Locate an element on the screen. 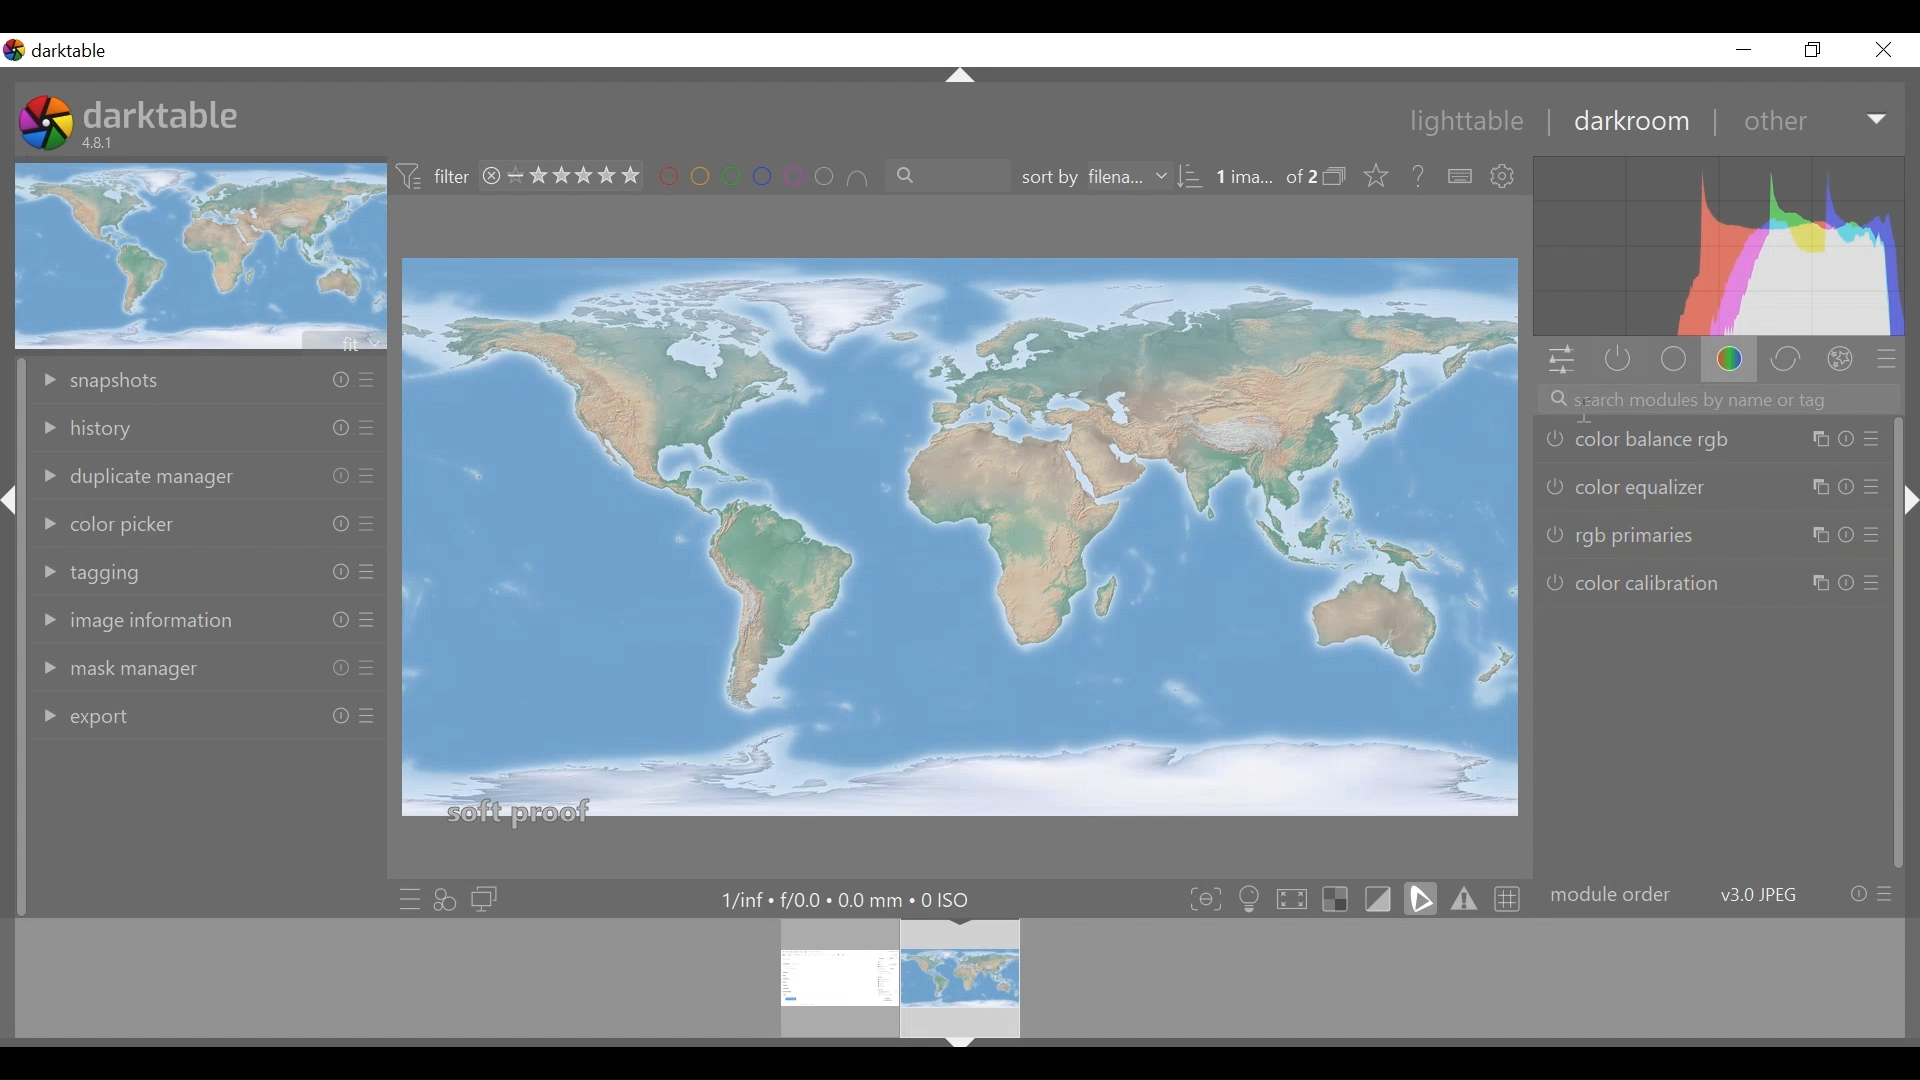 The image size is (1920, 1080). show only active modules is located at coordinates (1613, 361).